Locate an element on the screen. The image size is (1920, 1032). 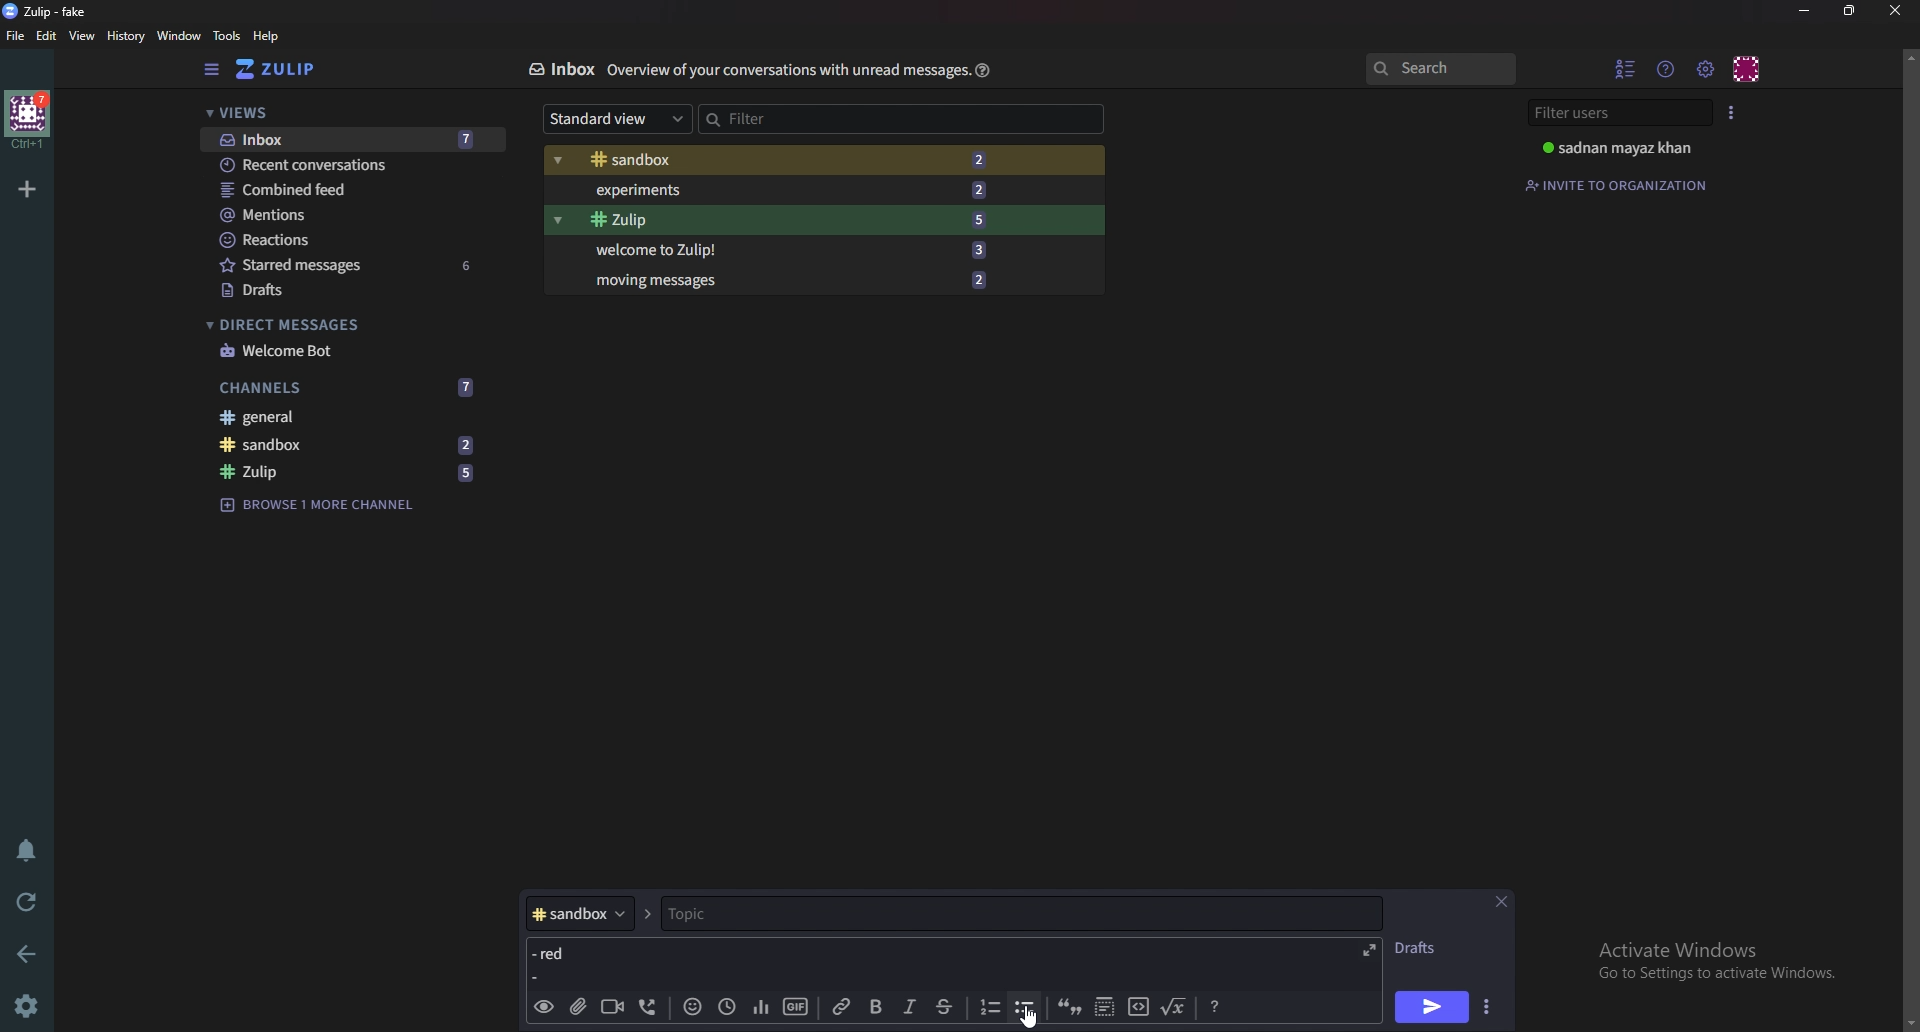
Channels is located at coordinates (348, 388).